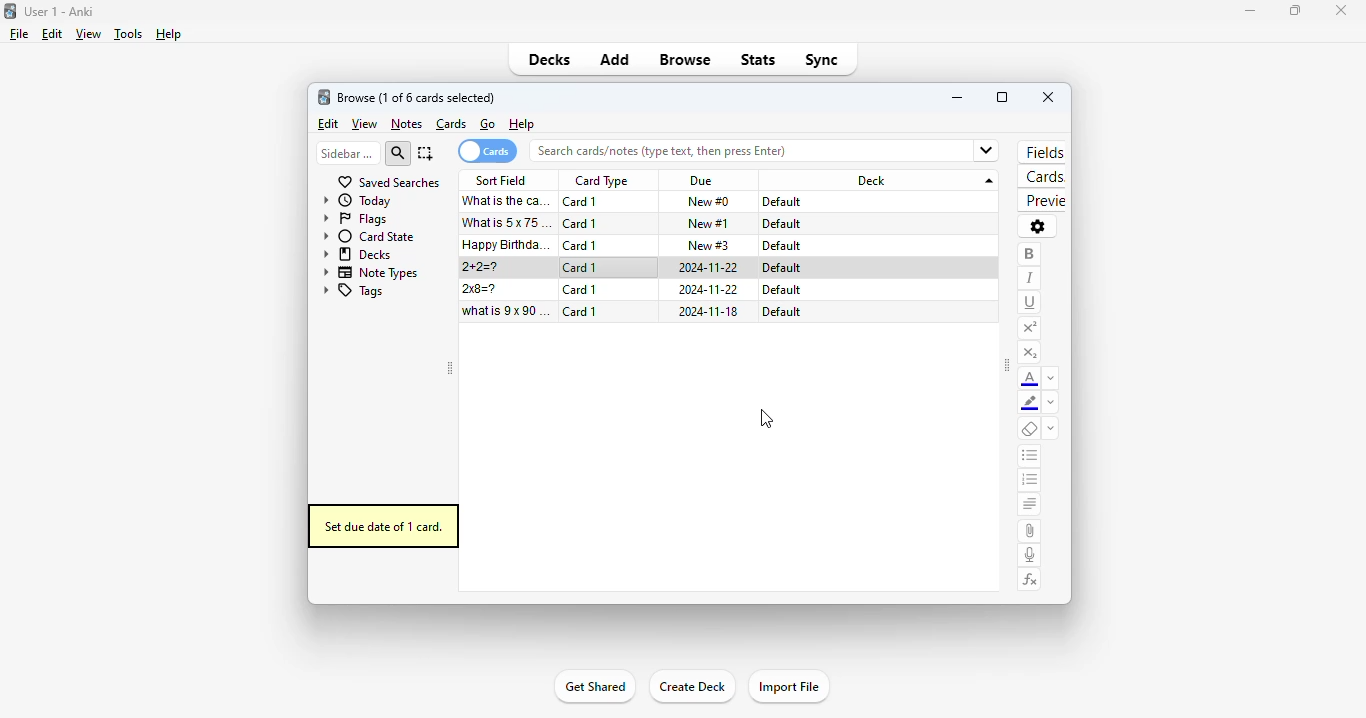 This screenshot has height=718, width=1366. What do you see at coordinates (507, 311) in the screenshot?
I see `what is 9x90=?` at bounding box center [507, 311].